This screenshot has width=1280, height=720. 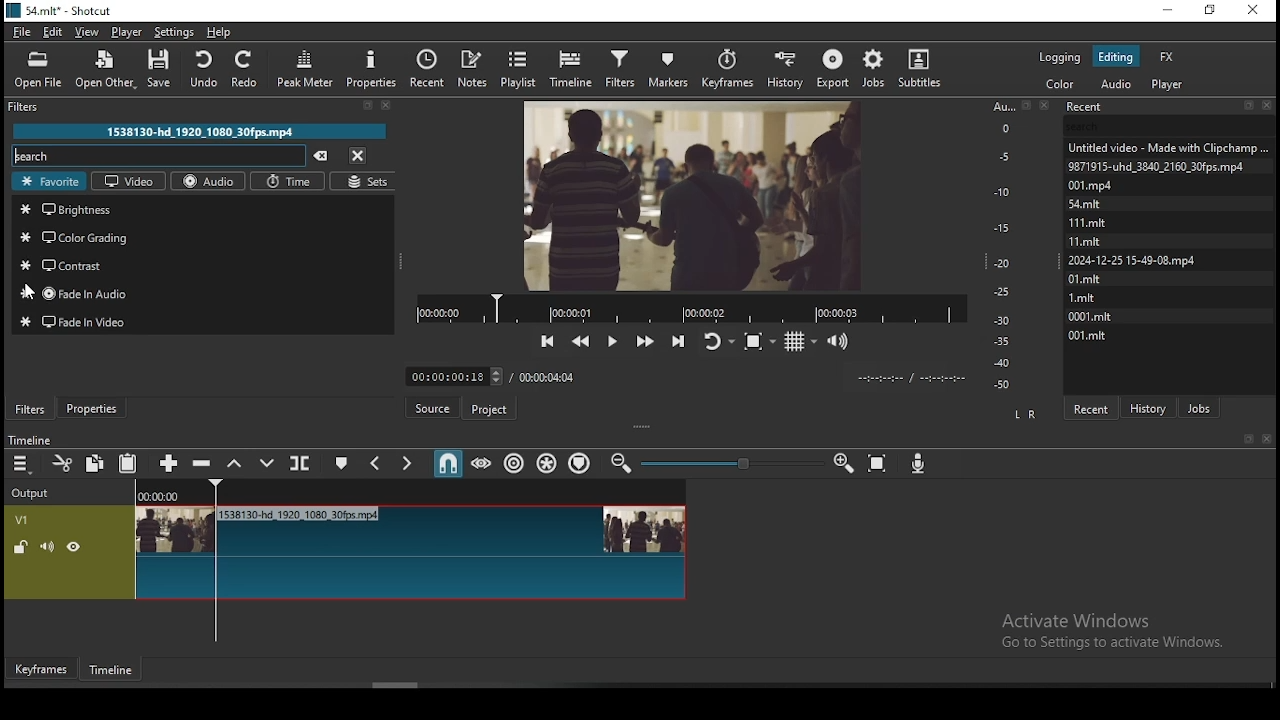 What do you see at coordinates (1257, 11) in the screenshot?
I see `close window` at bounding box center [1257, 11].